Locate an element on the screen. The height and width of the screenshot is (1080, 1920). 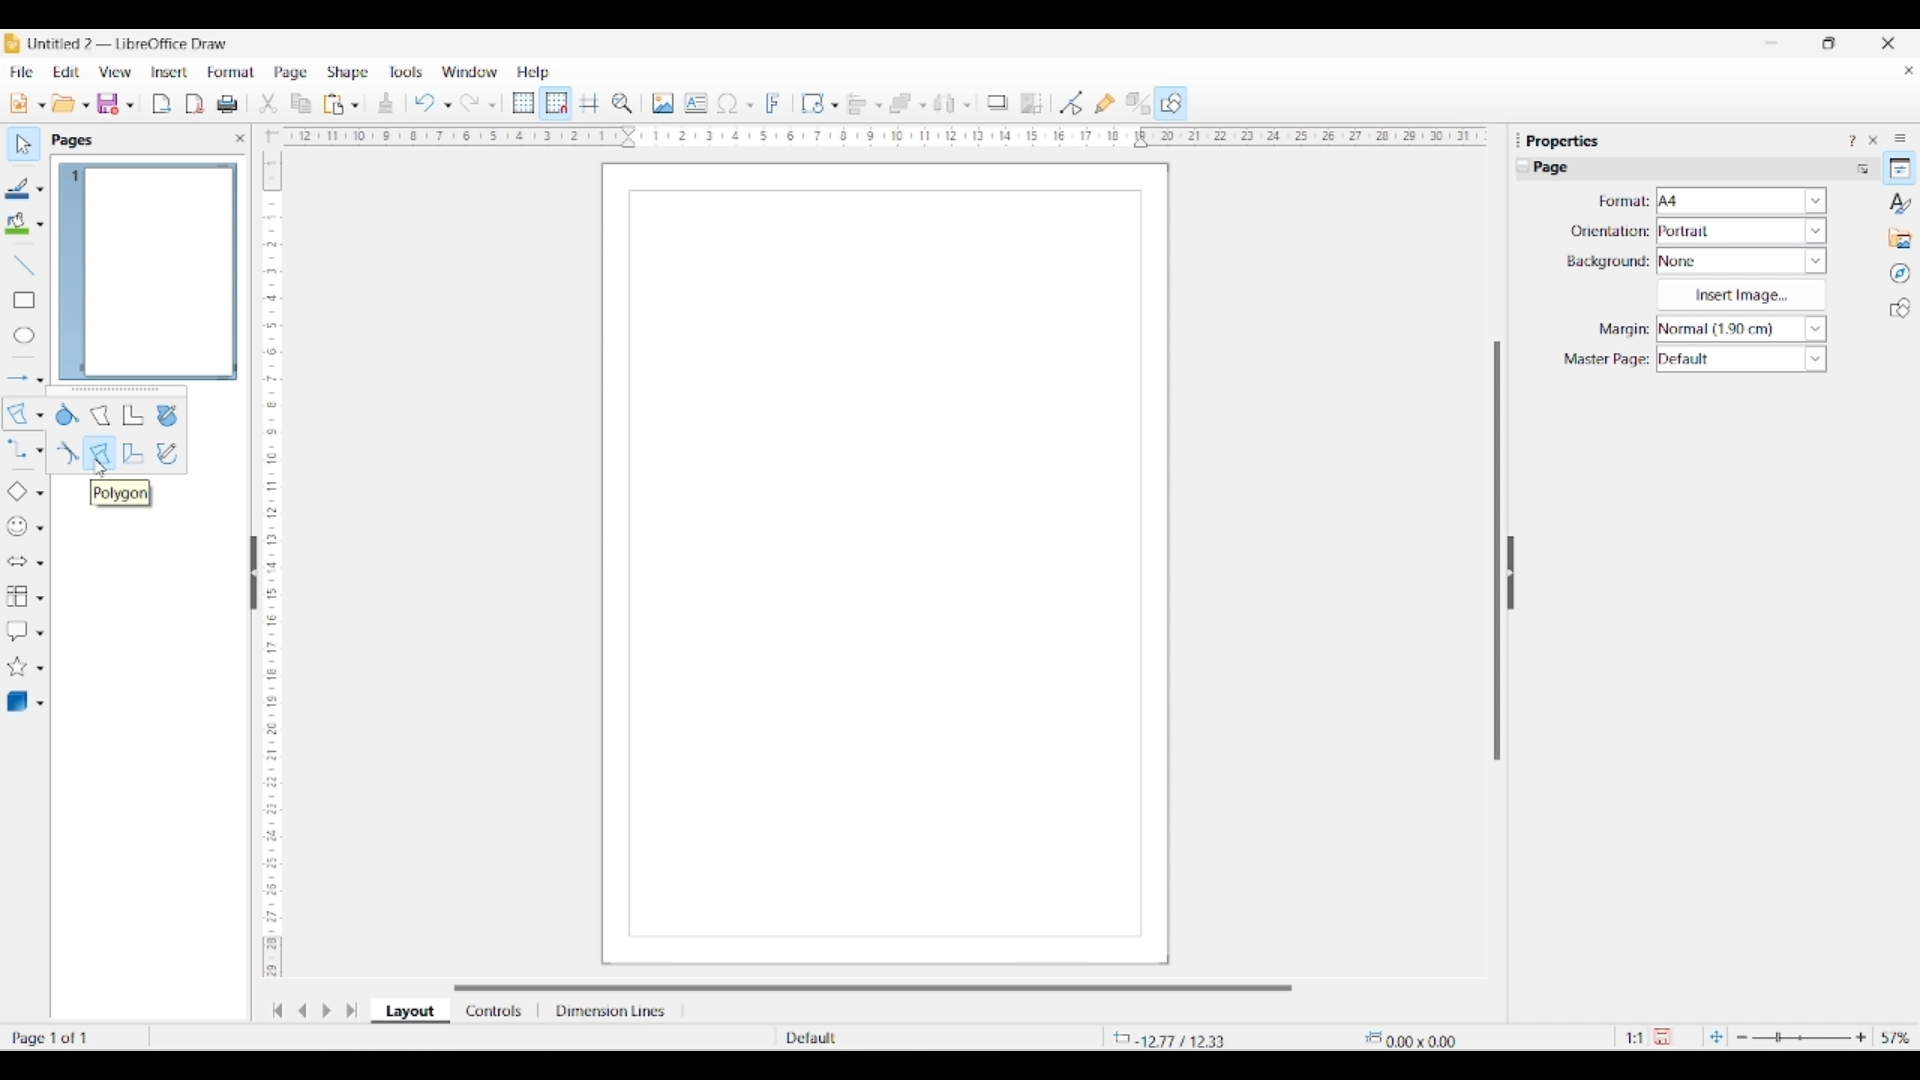
Float curves and polygons options is located at coordinates (116, 391).